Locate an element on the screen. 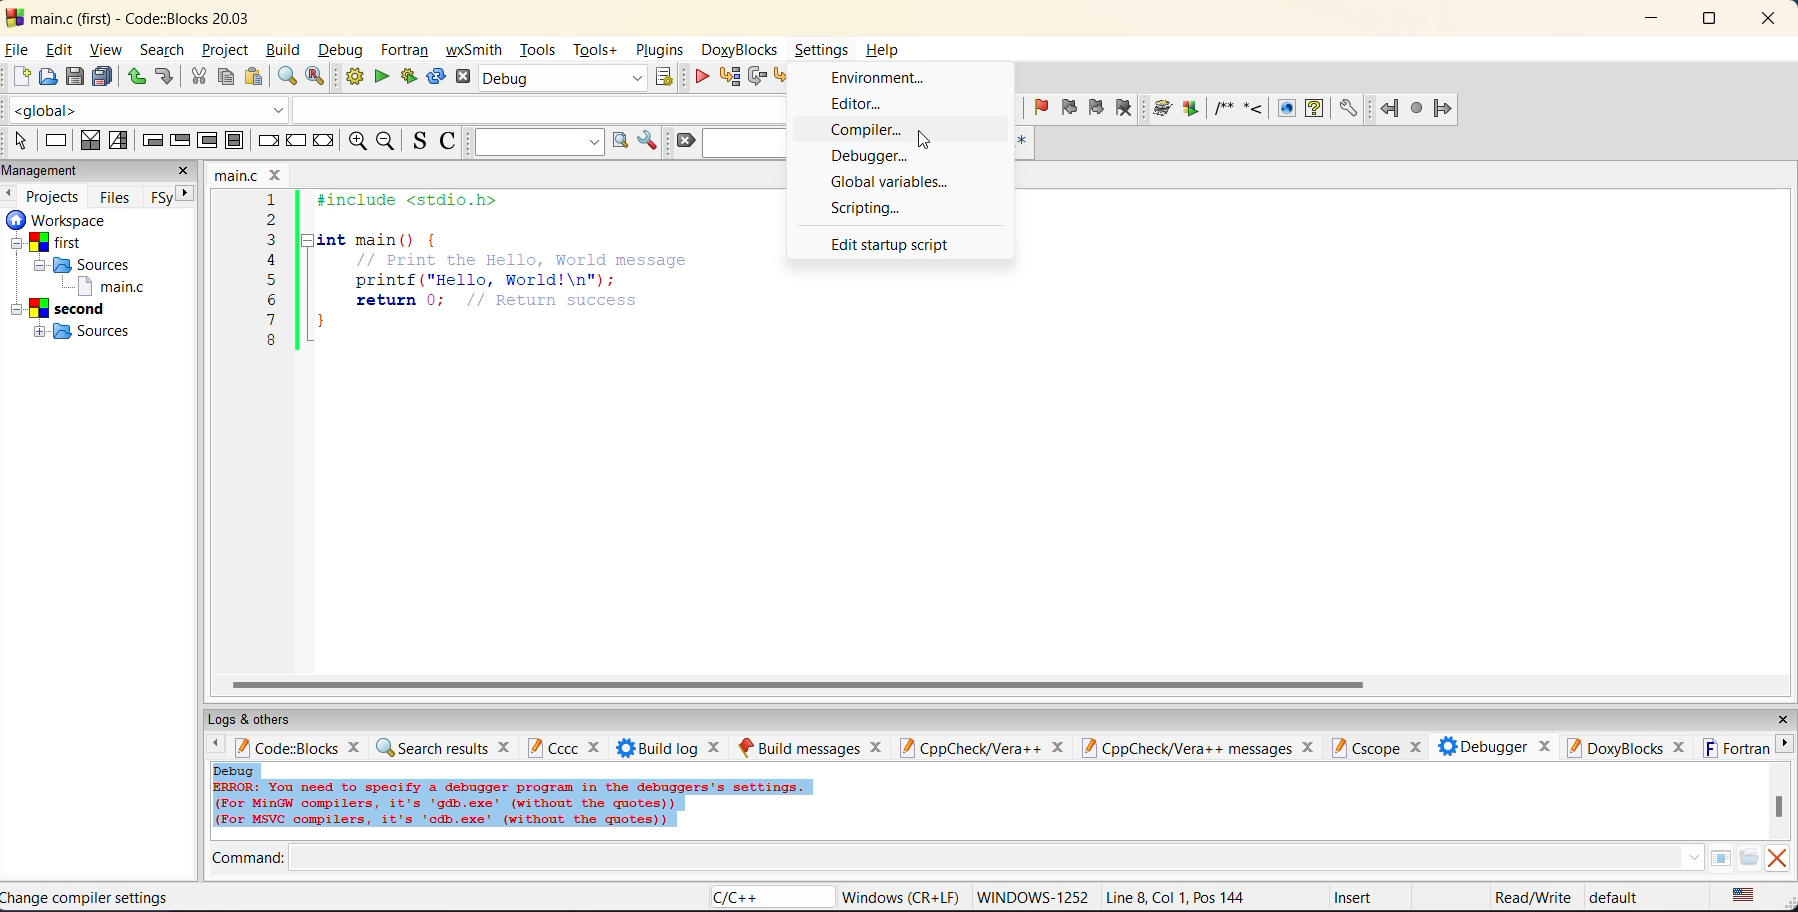 This screenshot has width=1798, height=912. ‘Windows (CR+LF) is located at coordinates (898, 895).